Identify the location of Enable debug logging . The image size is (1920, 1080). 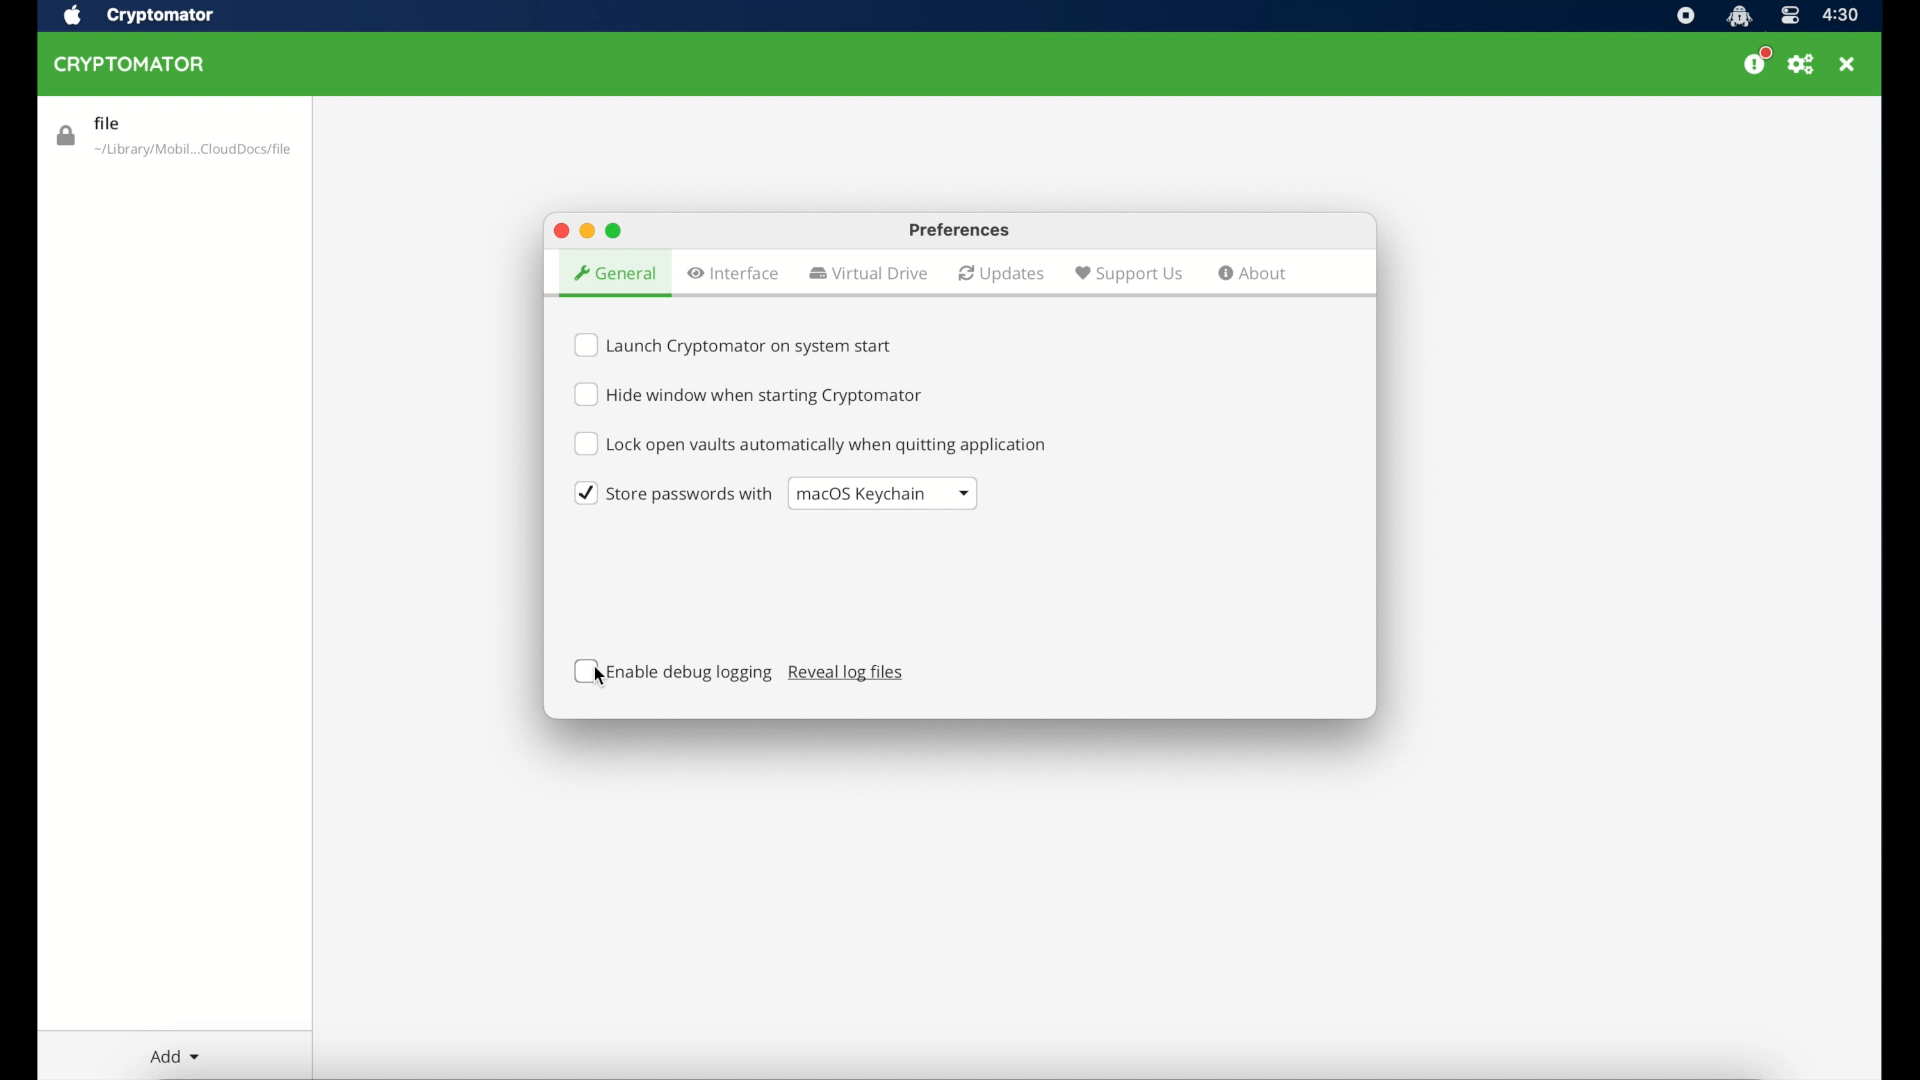
(673, 672).